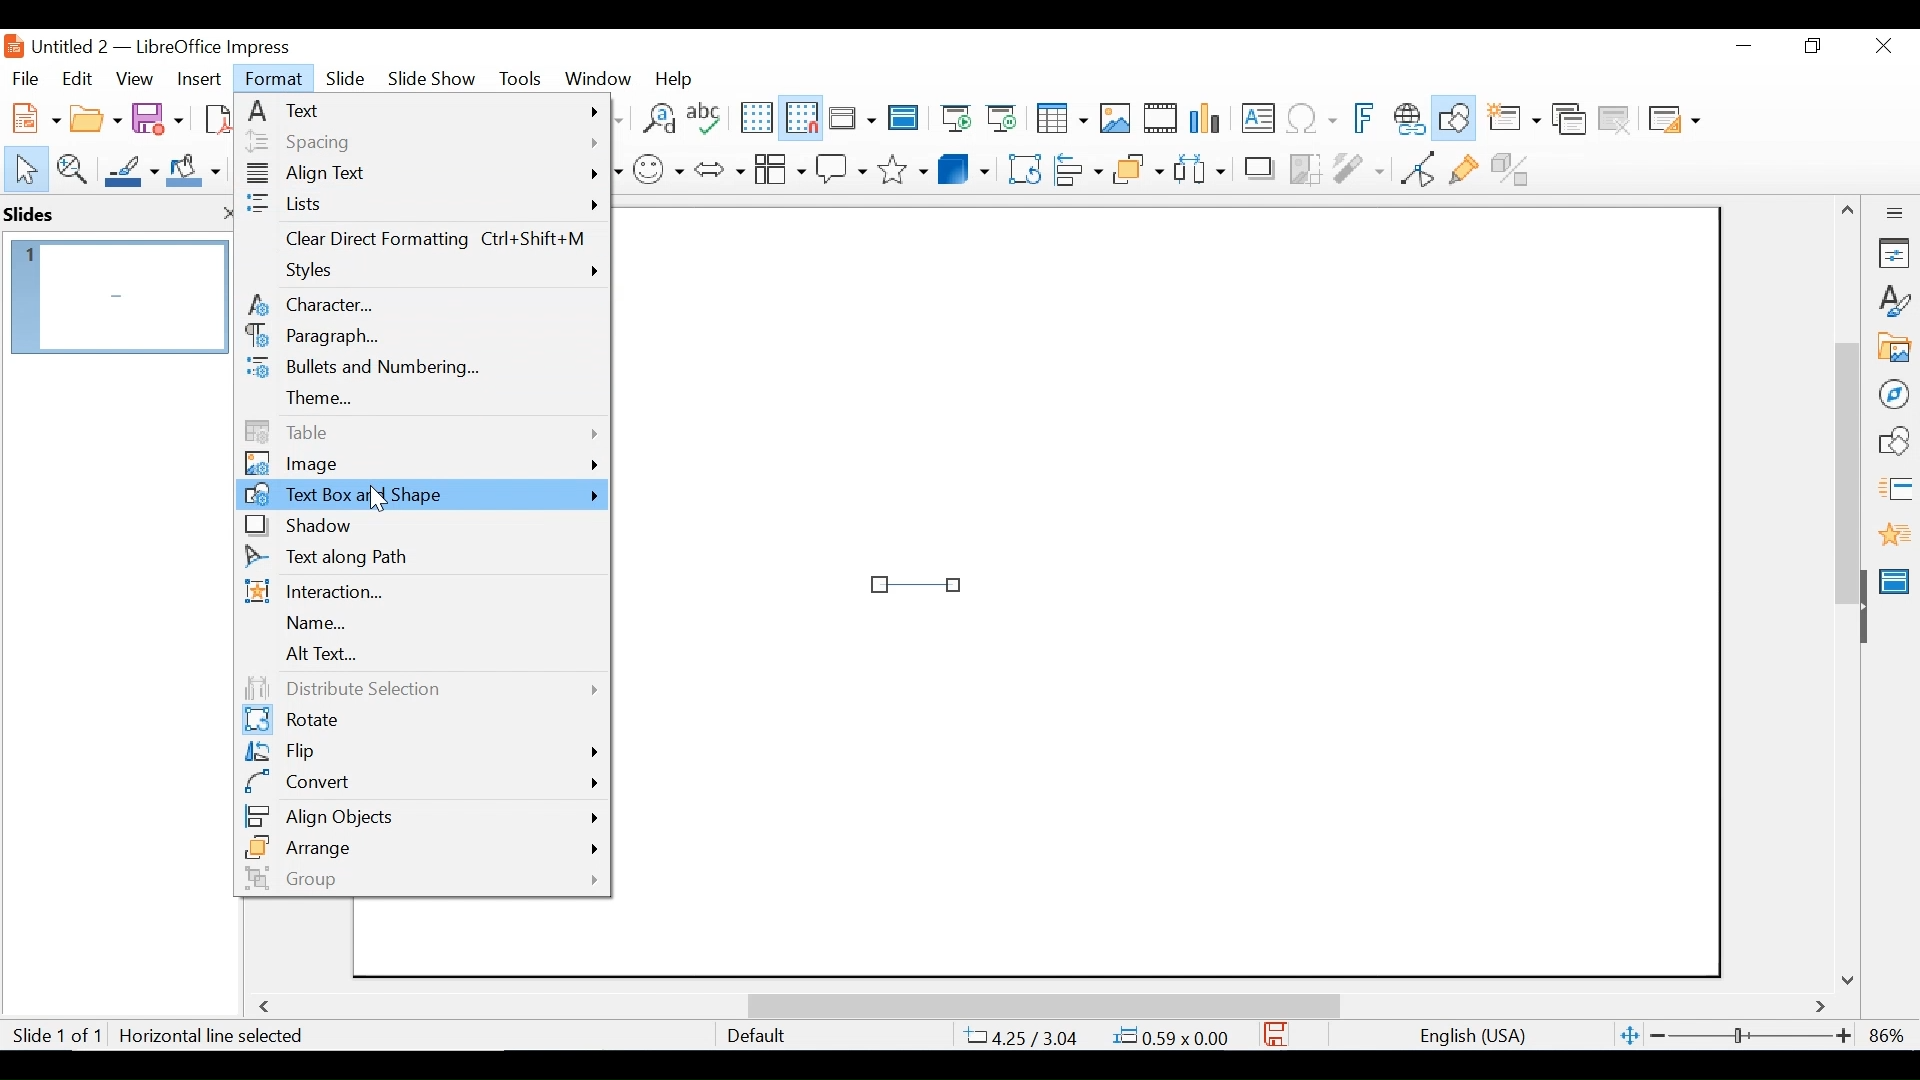 This screenshot has width=1920, height=1080. I want to click on Stars and Banners, so click(904, 166).